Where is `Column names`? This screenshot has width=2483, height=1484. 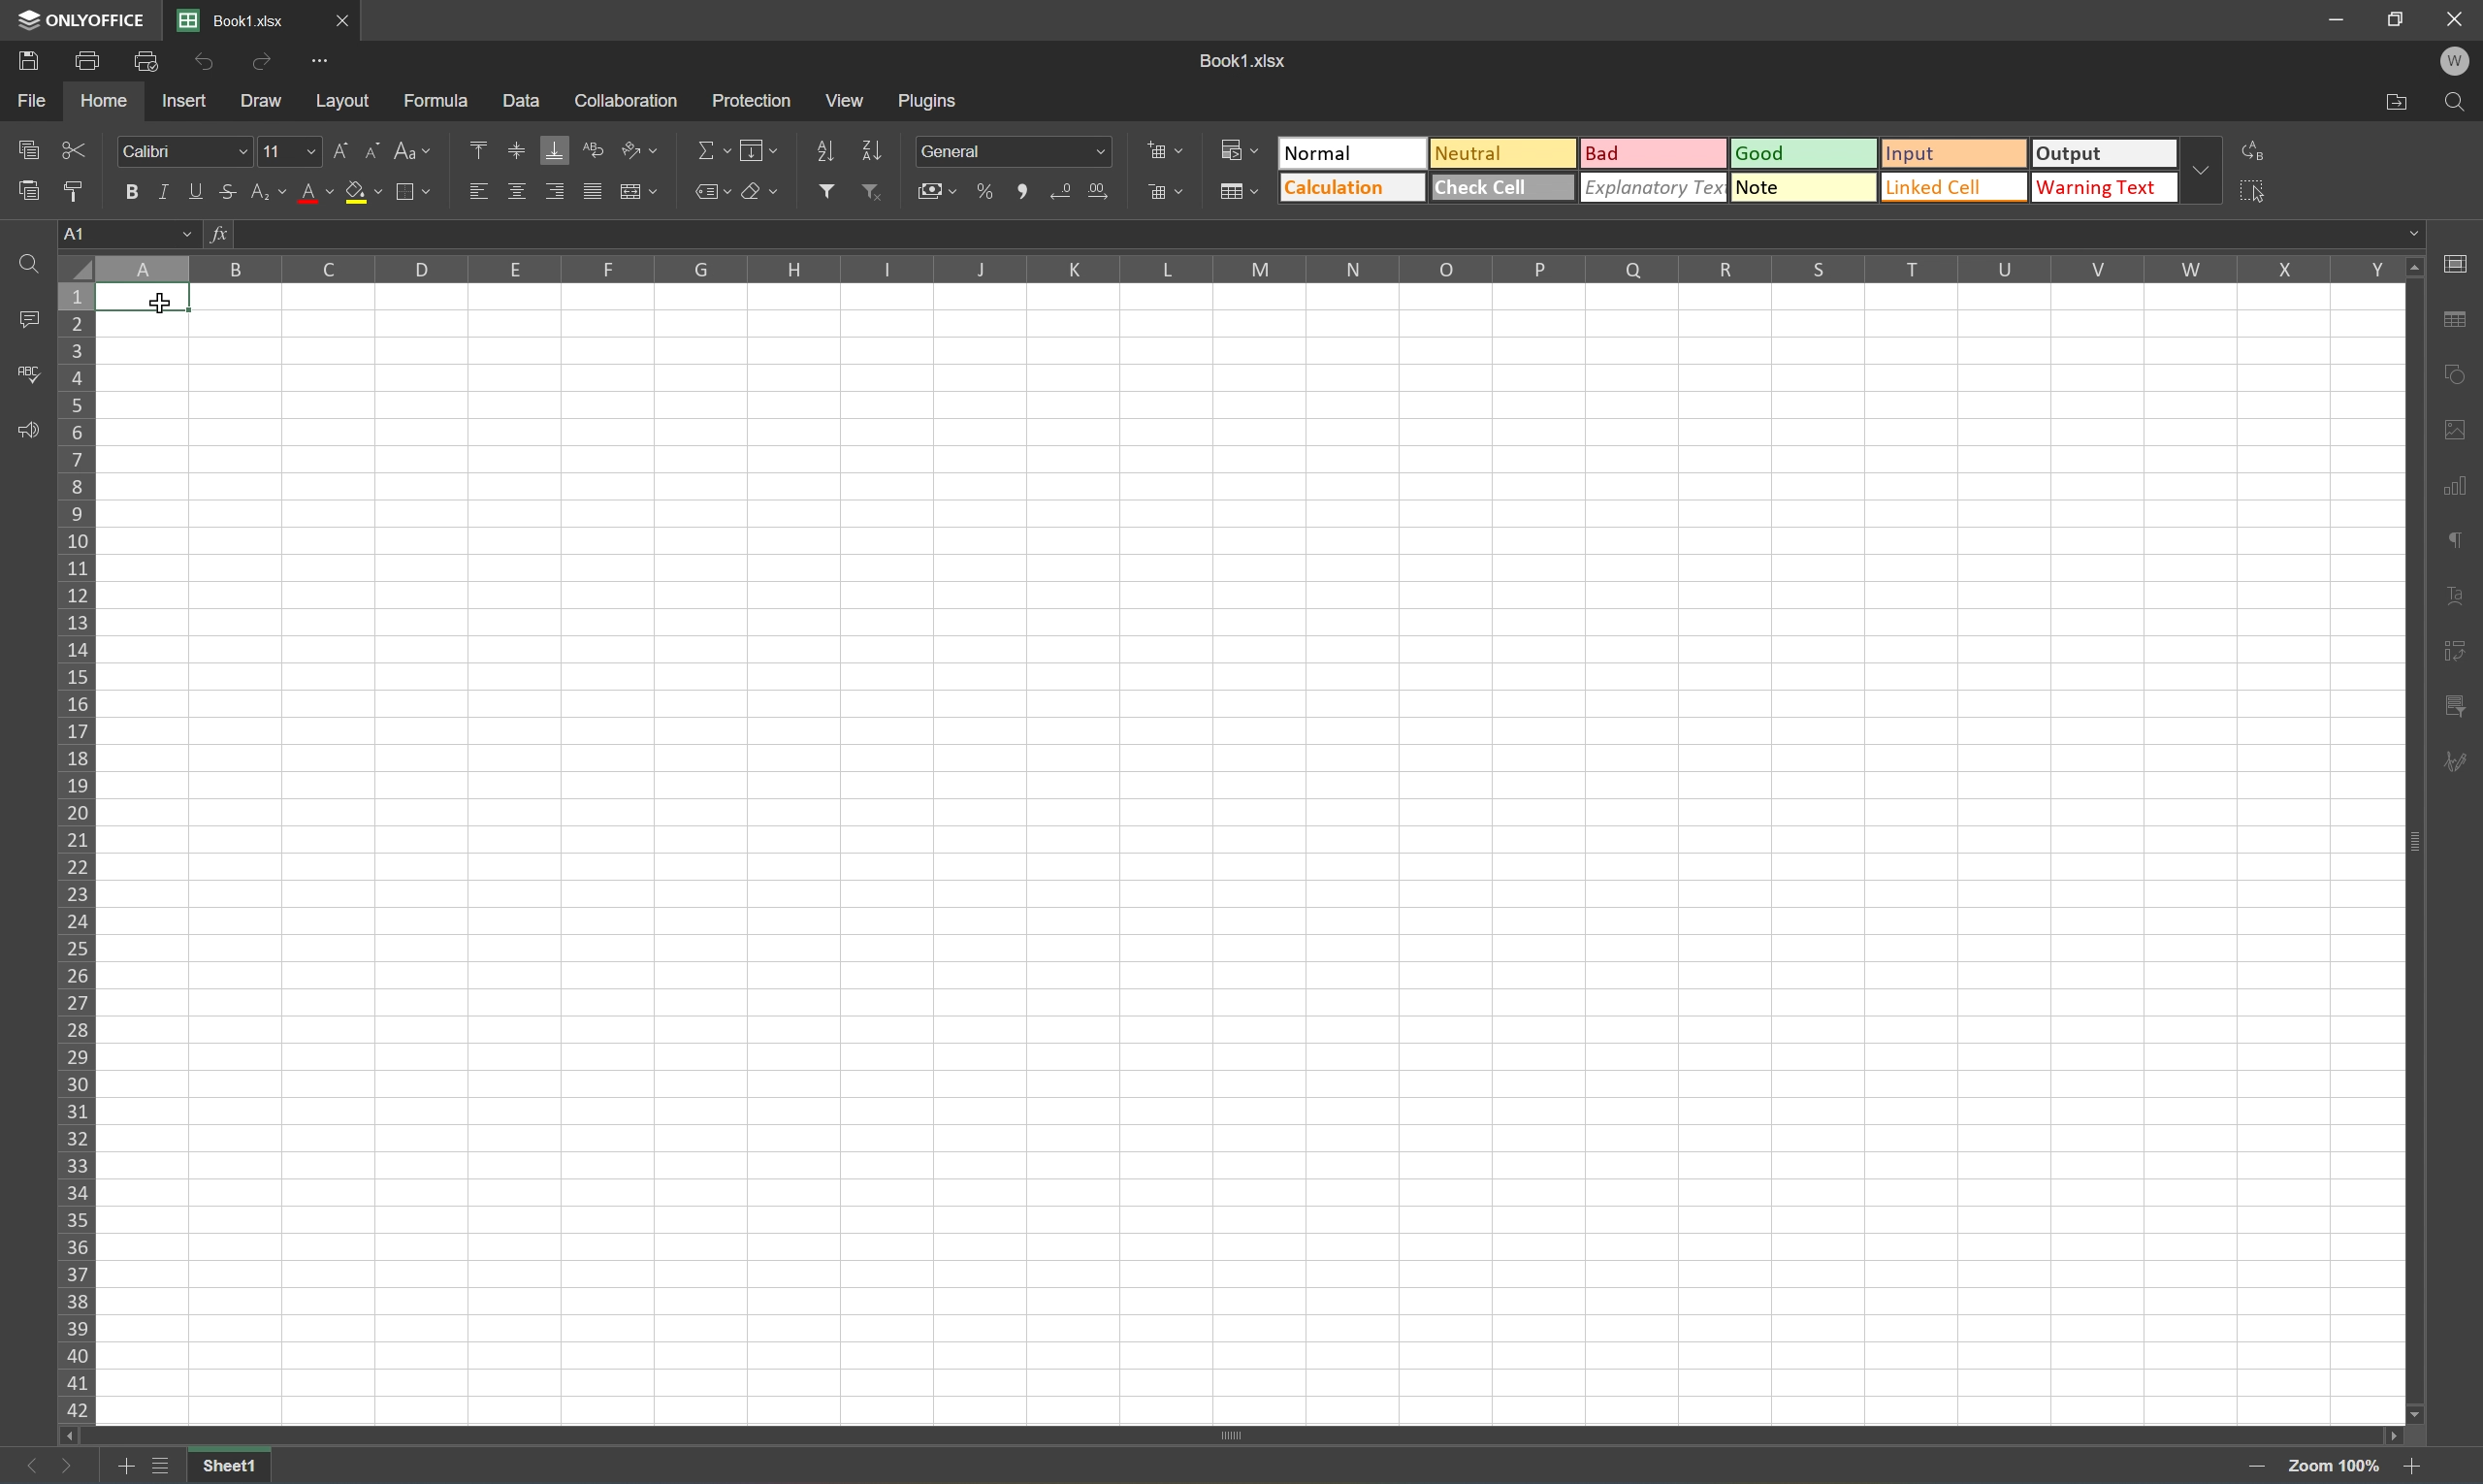 Column names is located at coordinates (1250, 271).